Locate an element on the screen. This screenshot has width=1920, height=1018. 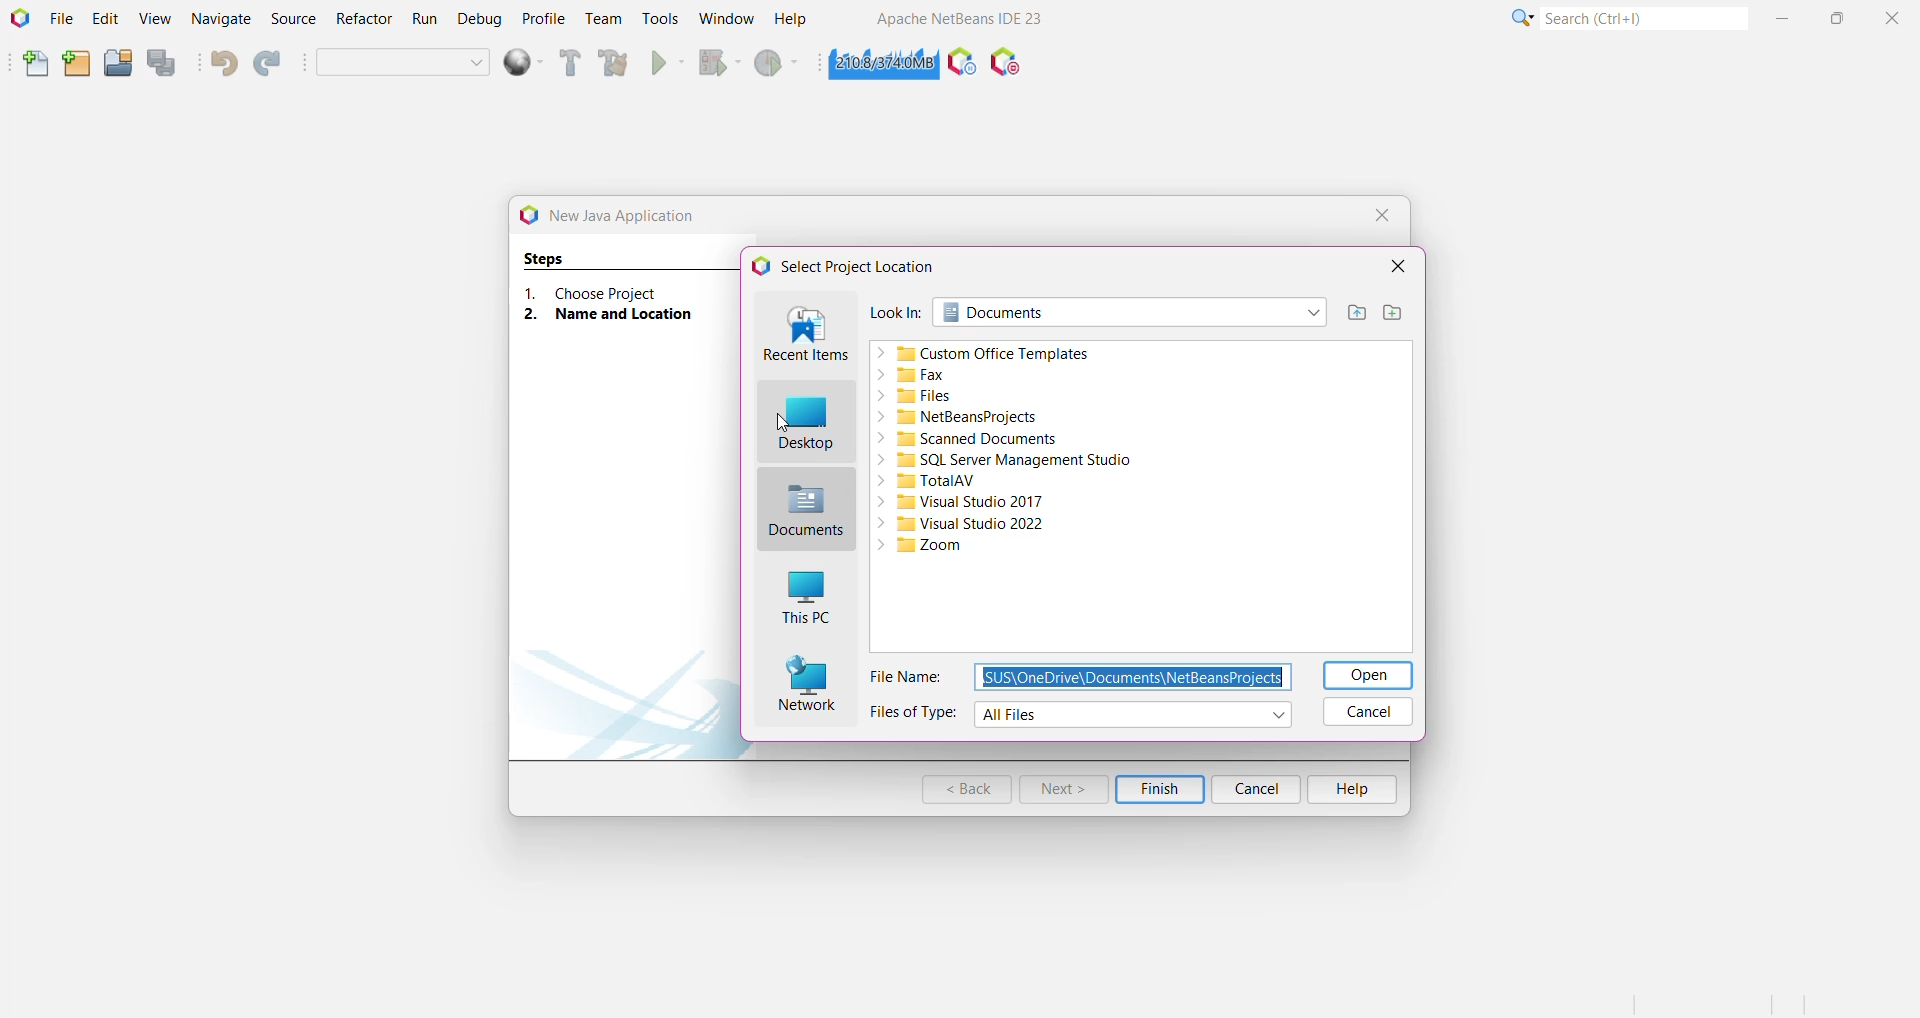
Zoom is located at coordinates (1134, 544).